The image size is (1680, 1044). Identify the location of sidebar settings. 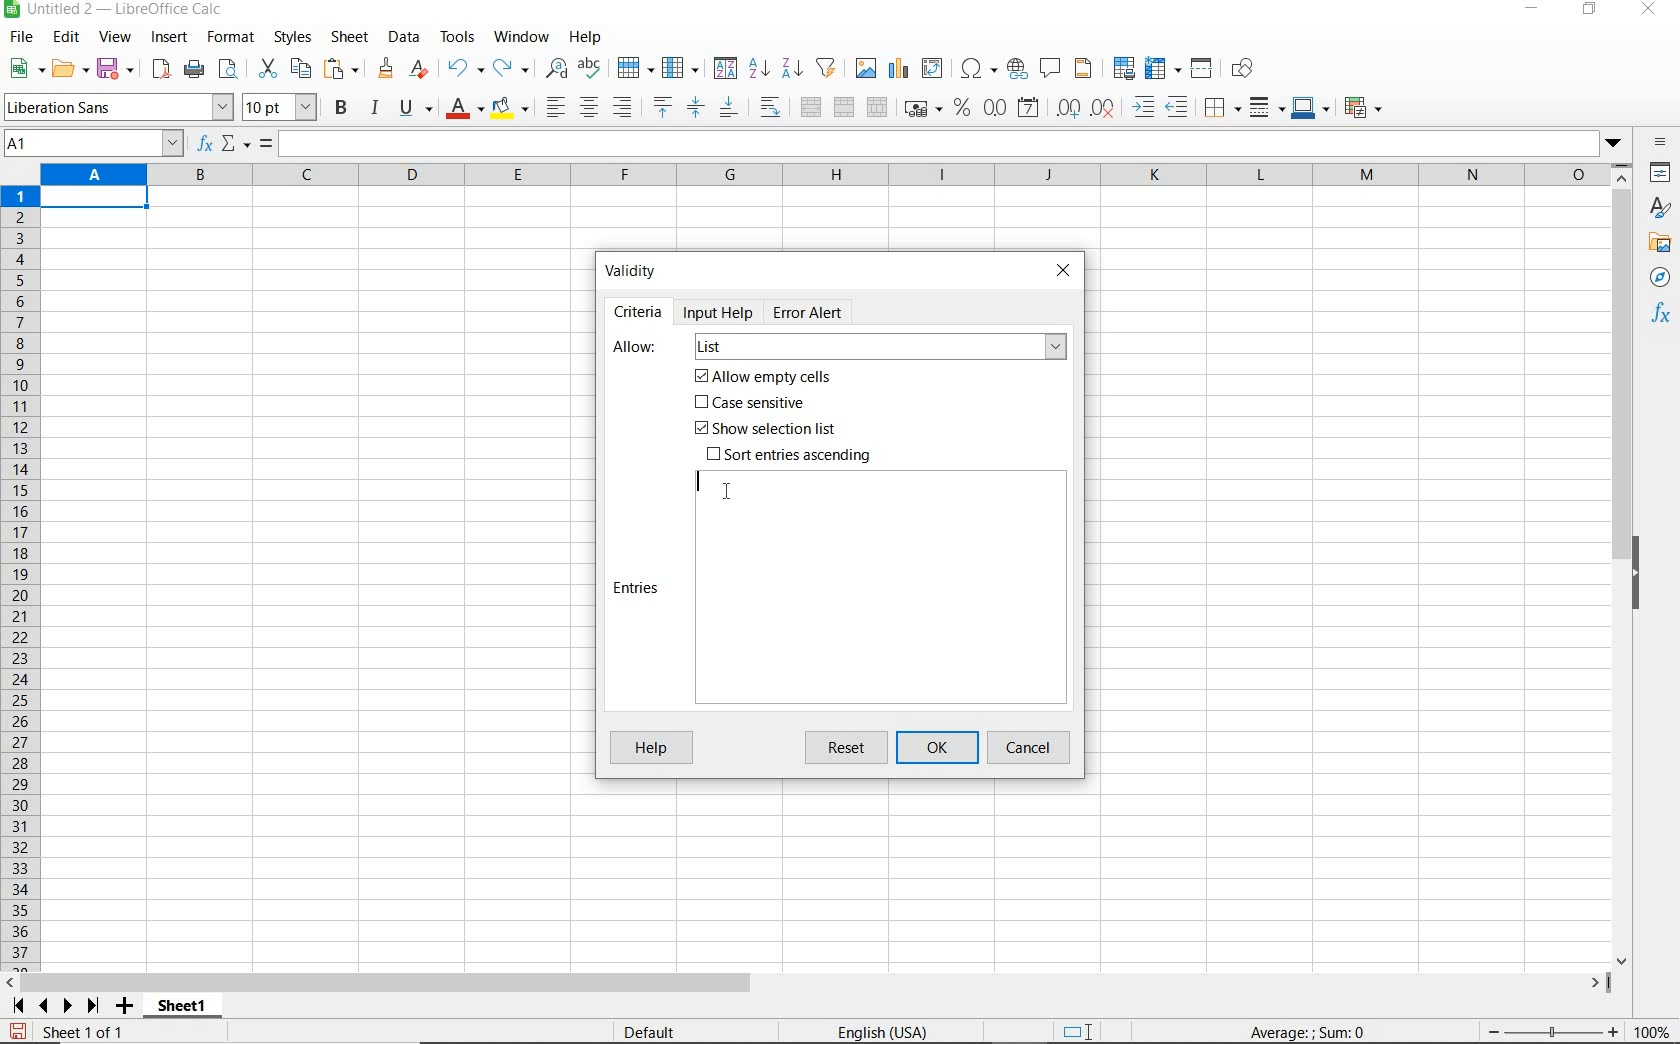
(1661, 144).